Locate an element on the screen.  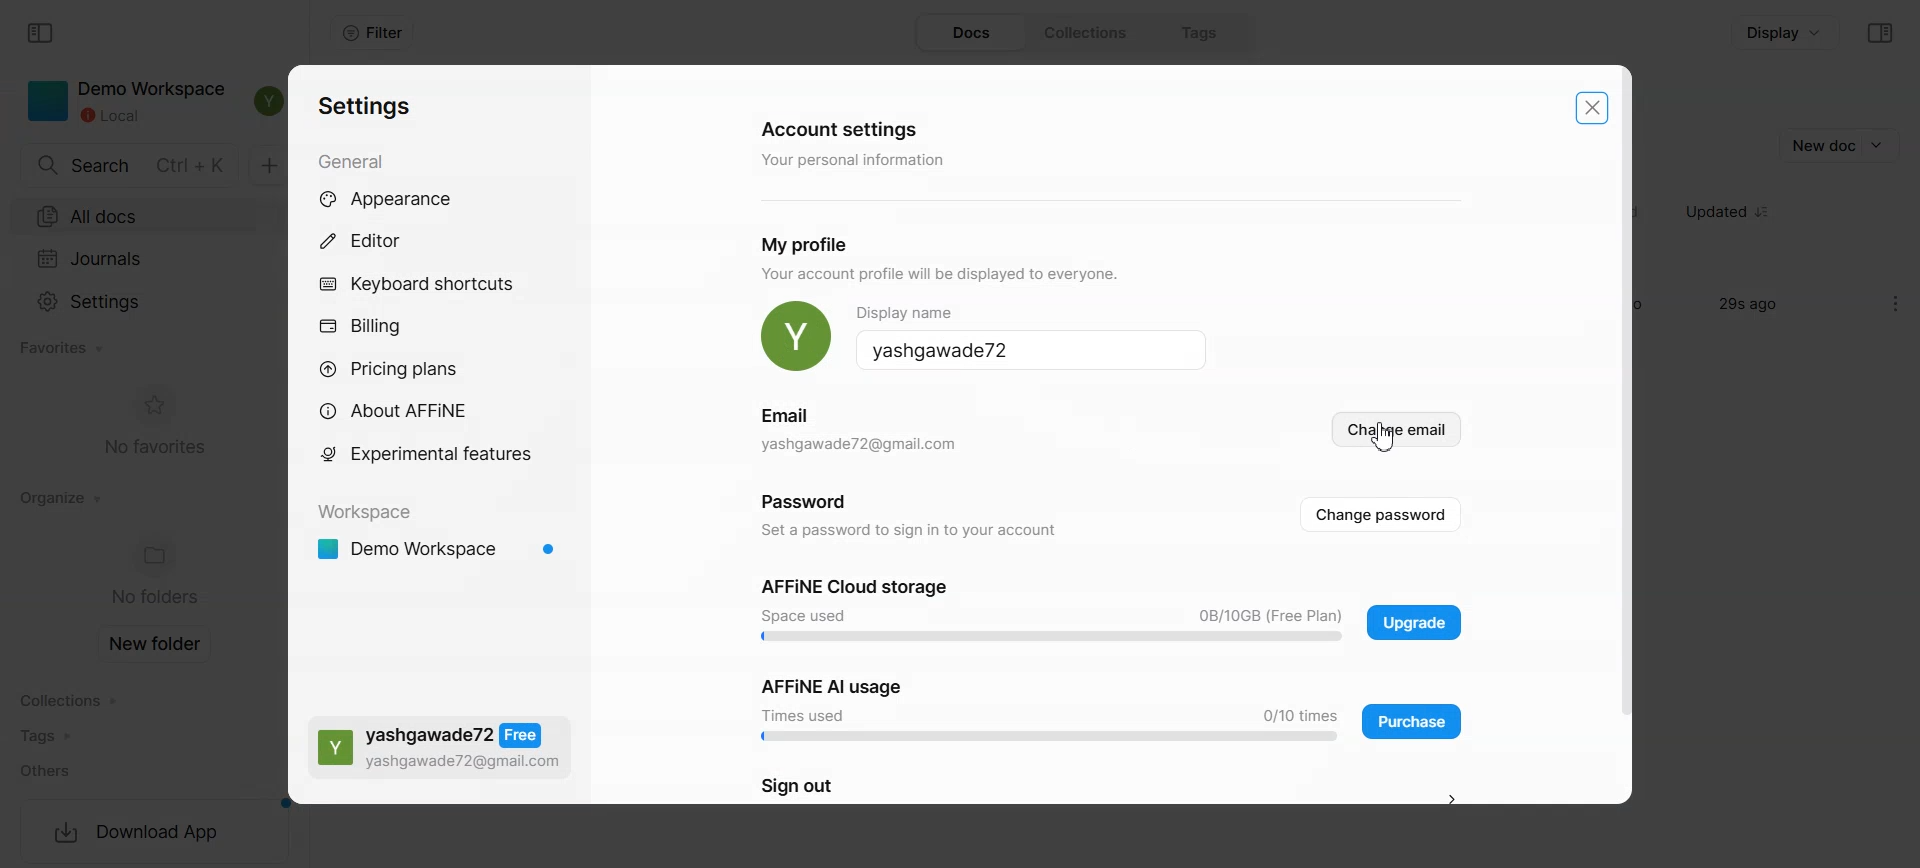
Cursor is located at coordinates (1384, 437).